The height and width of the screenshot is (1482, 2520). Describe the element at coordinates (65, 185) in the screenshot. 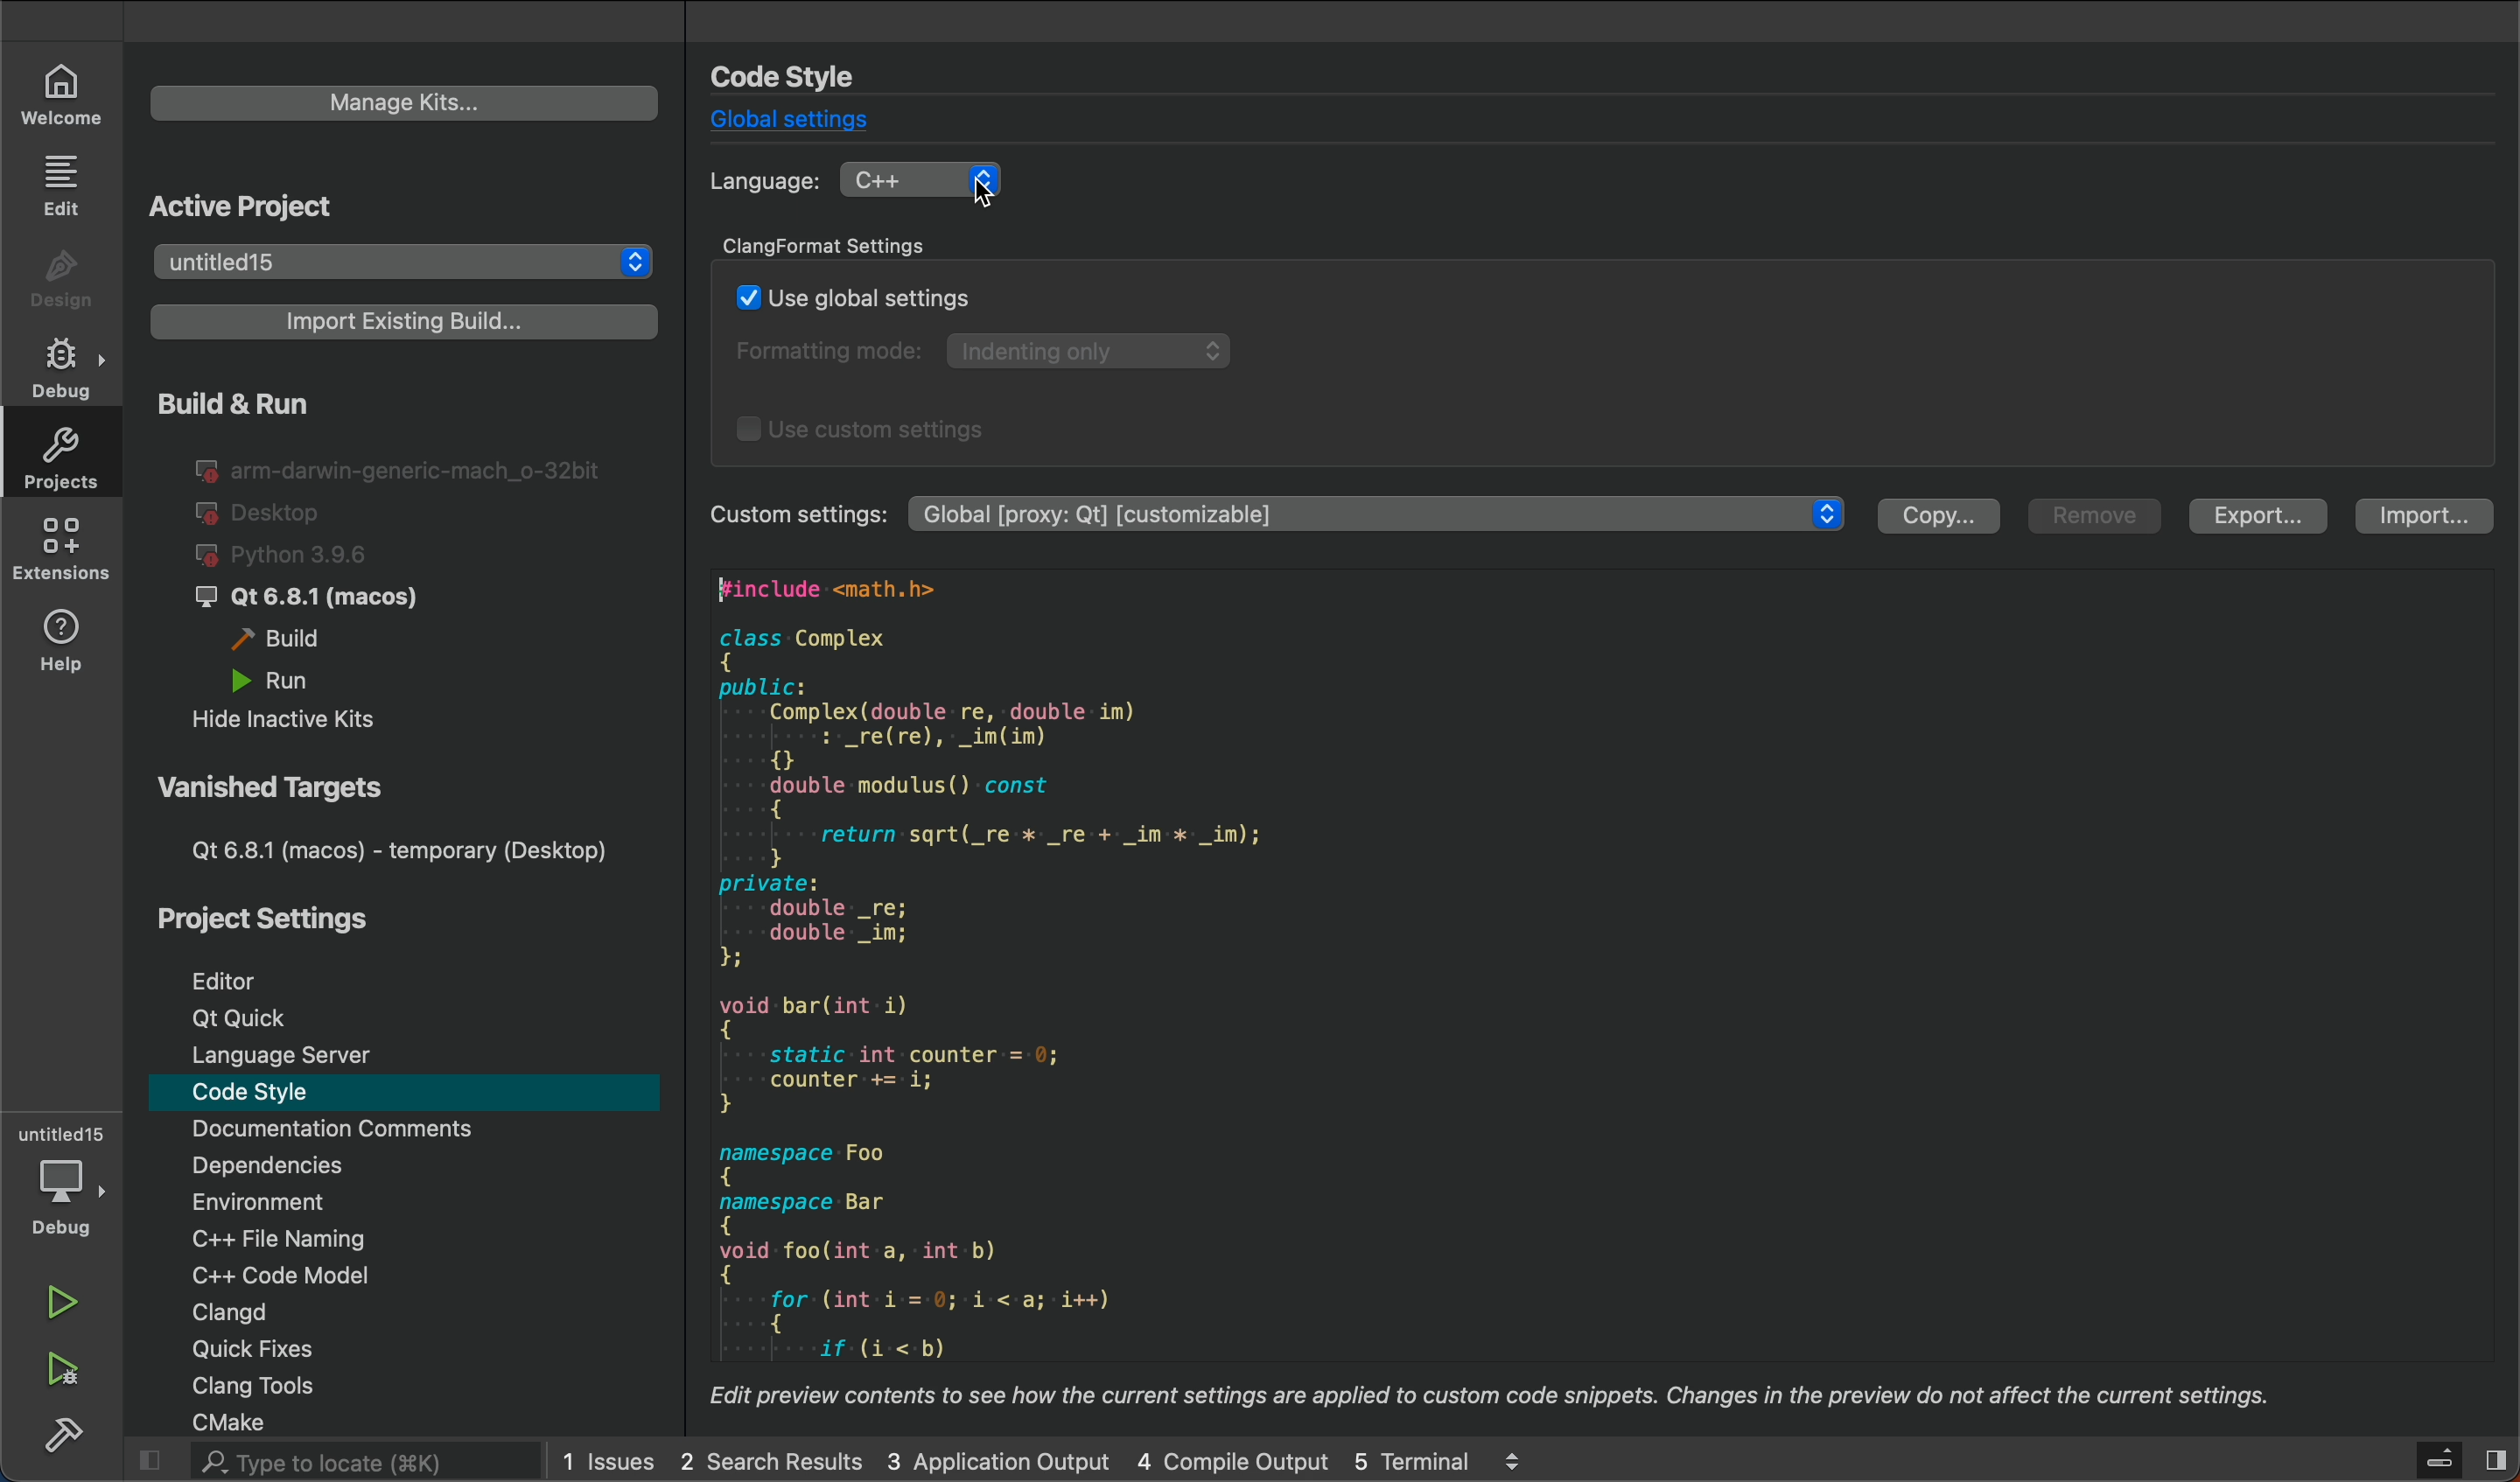

I see `edit` at that location.